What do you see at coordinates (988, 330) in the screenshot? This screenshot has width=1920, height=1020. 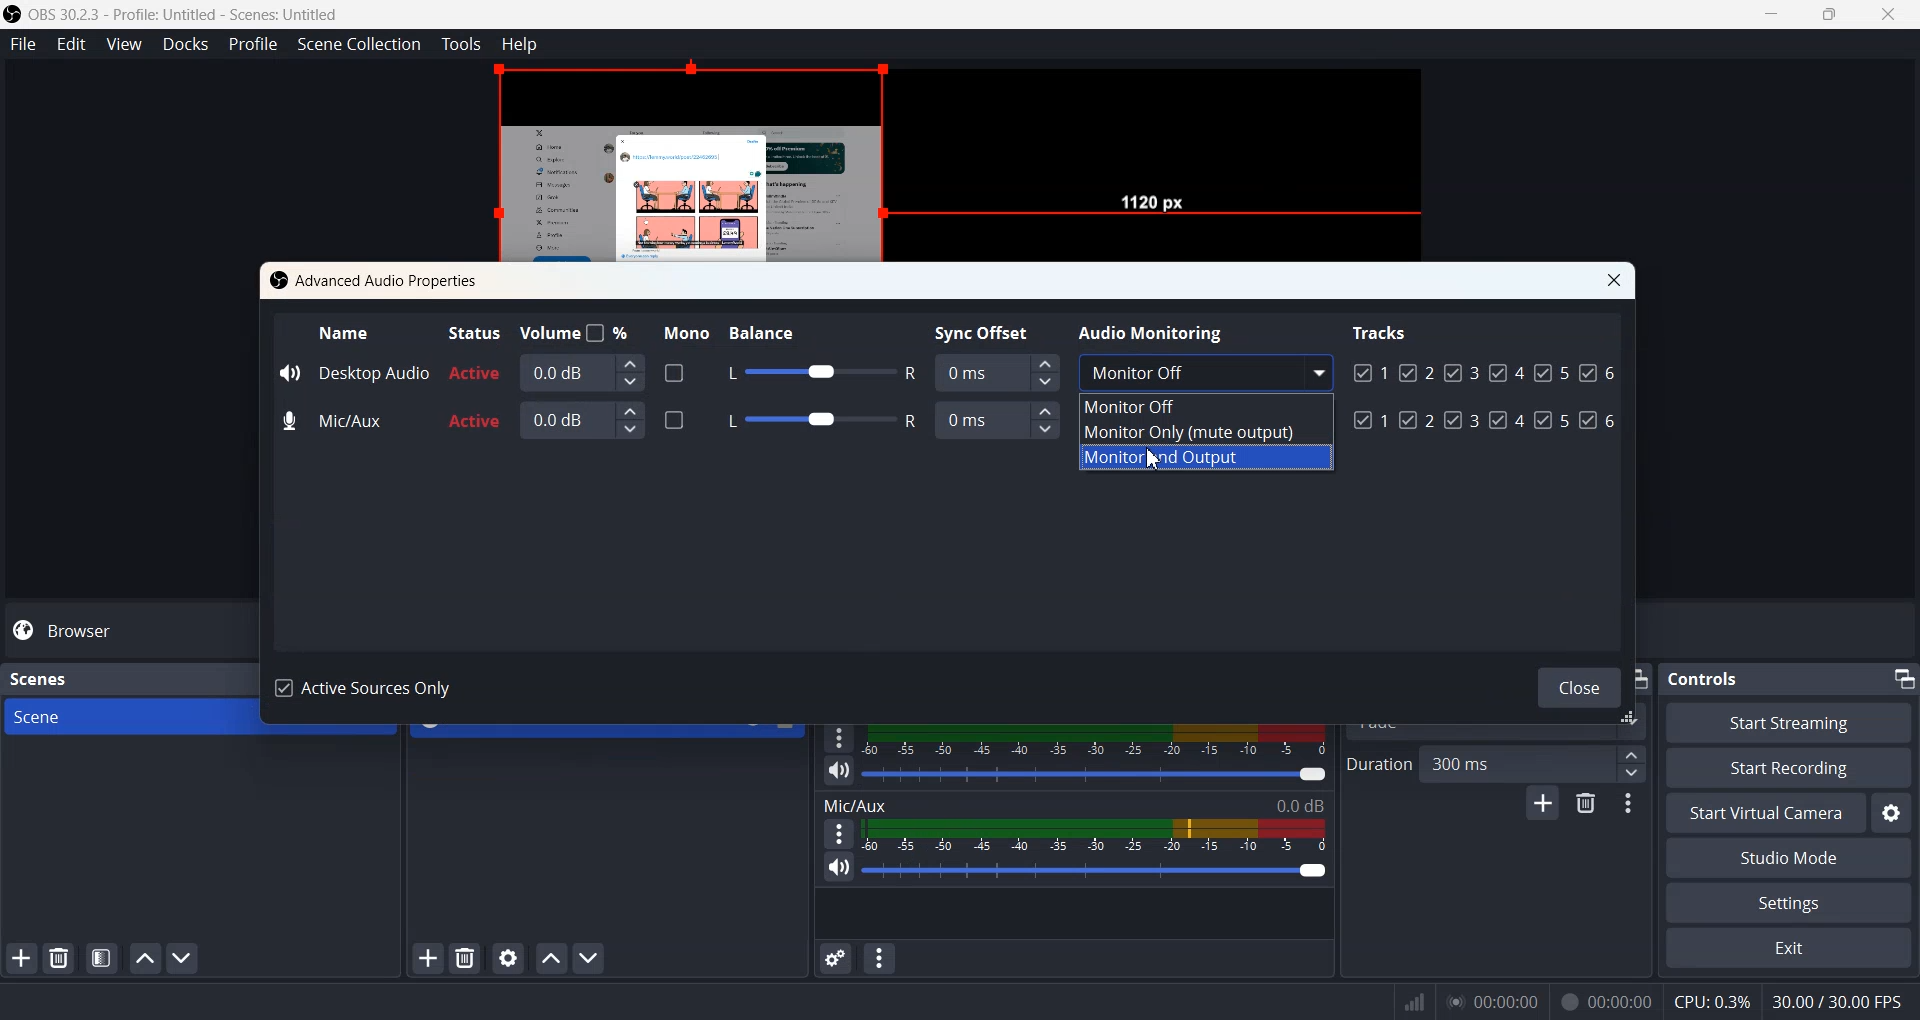 I see `Sync Offset` at bounding box center [988, 330].